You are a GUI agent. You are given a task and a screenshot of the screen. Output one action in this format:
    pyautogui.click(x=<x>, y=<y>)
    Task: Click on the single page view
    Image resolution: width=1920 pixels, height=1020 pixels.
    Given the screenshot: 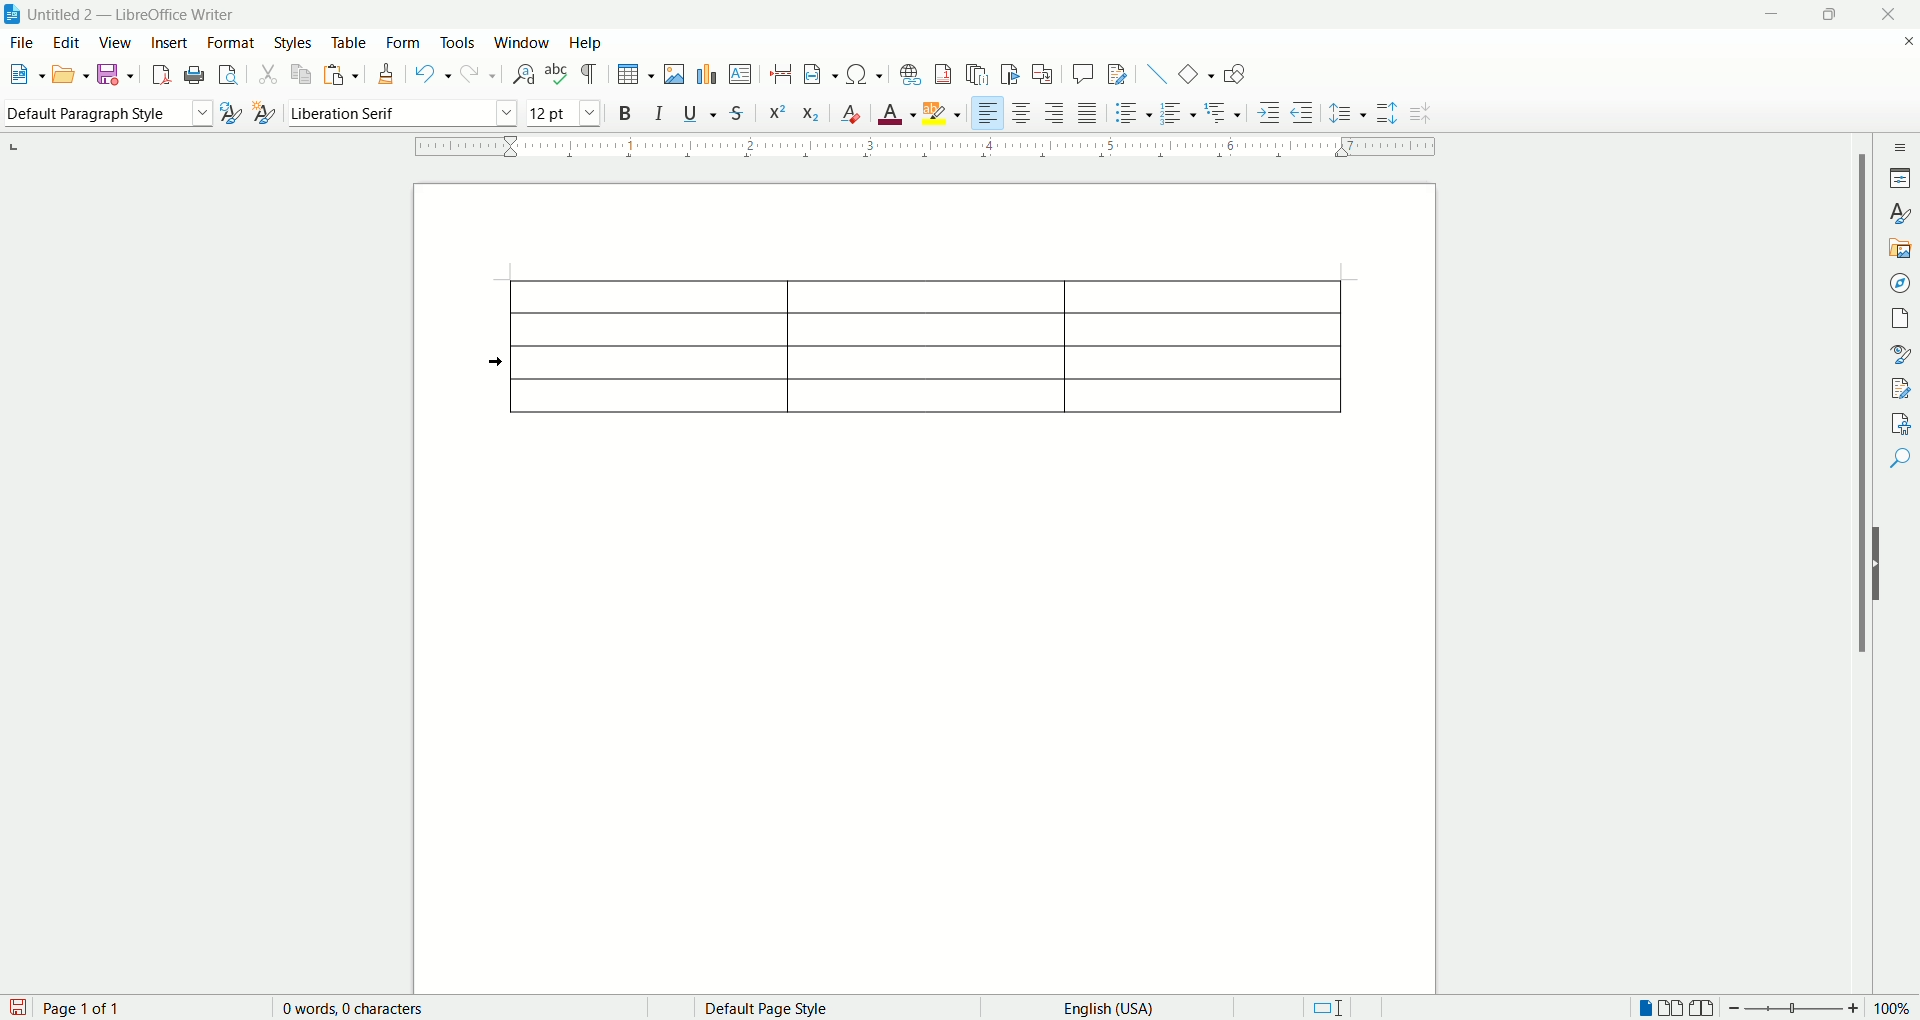 What is the action you would take?
    pyautogui.click(x=1643, y=1005)
    